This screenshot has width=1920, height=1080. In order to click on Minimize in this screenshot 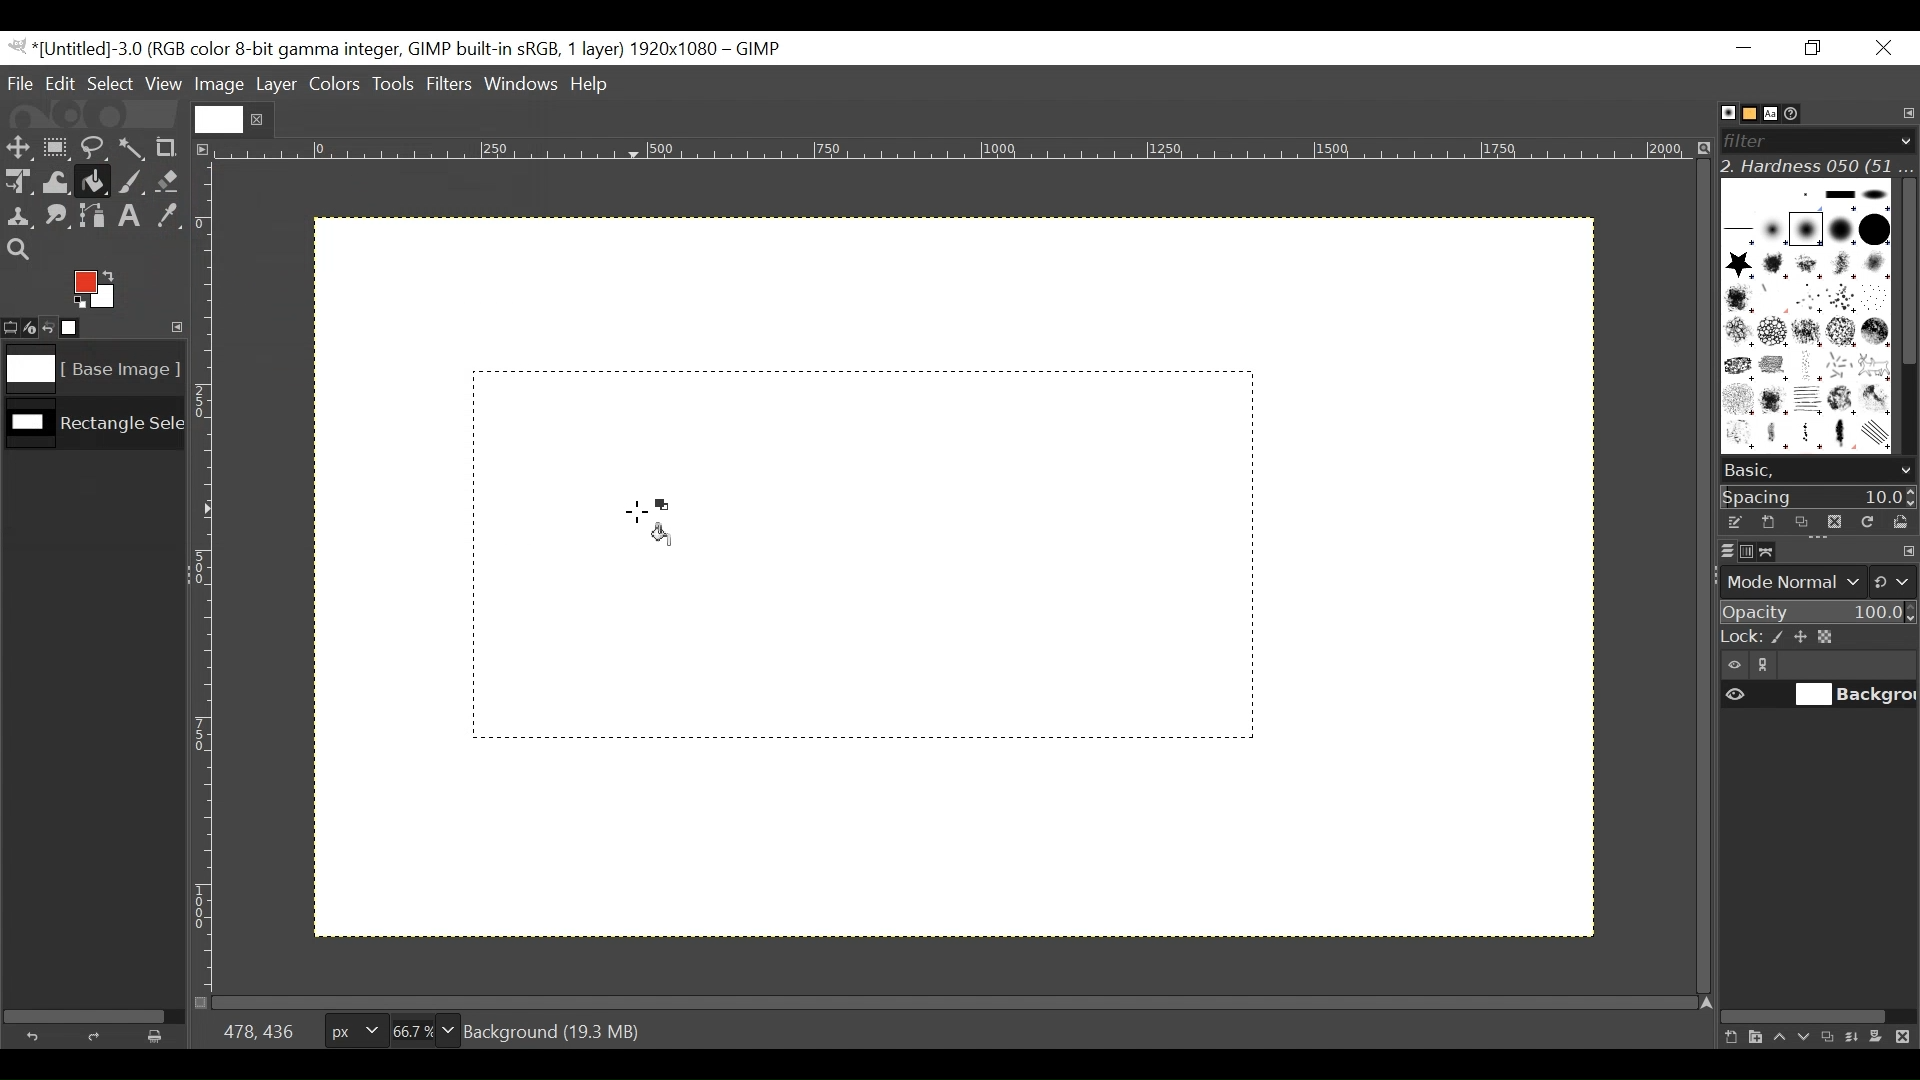, I will do `click(1745, 47)`.